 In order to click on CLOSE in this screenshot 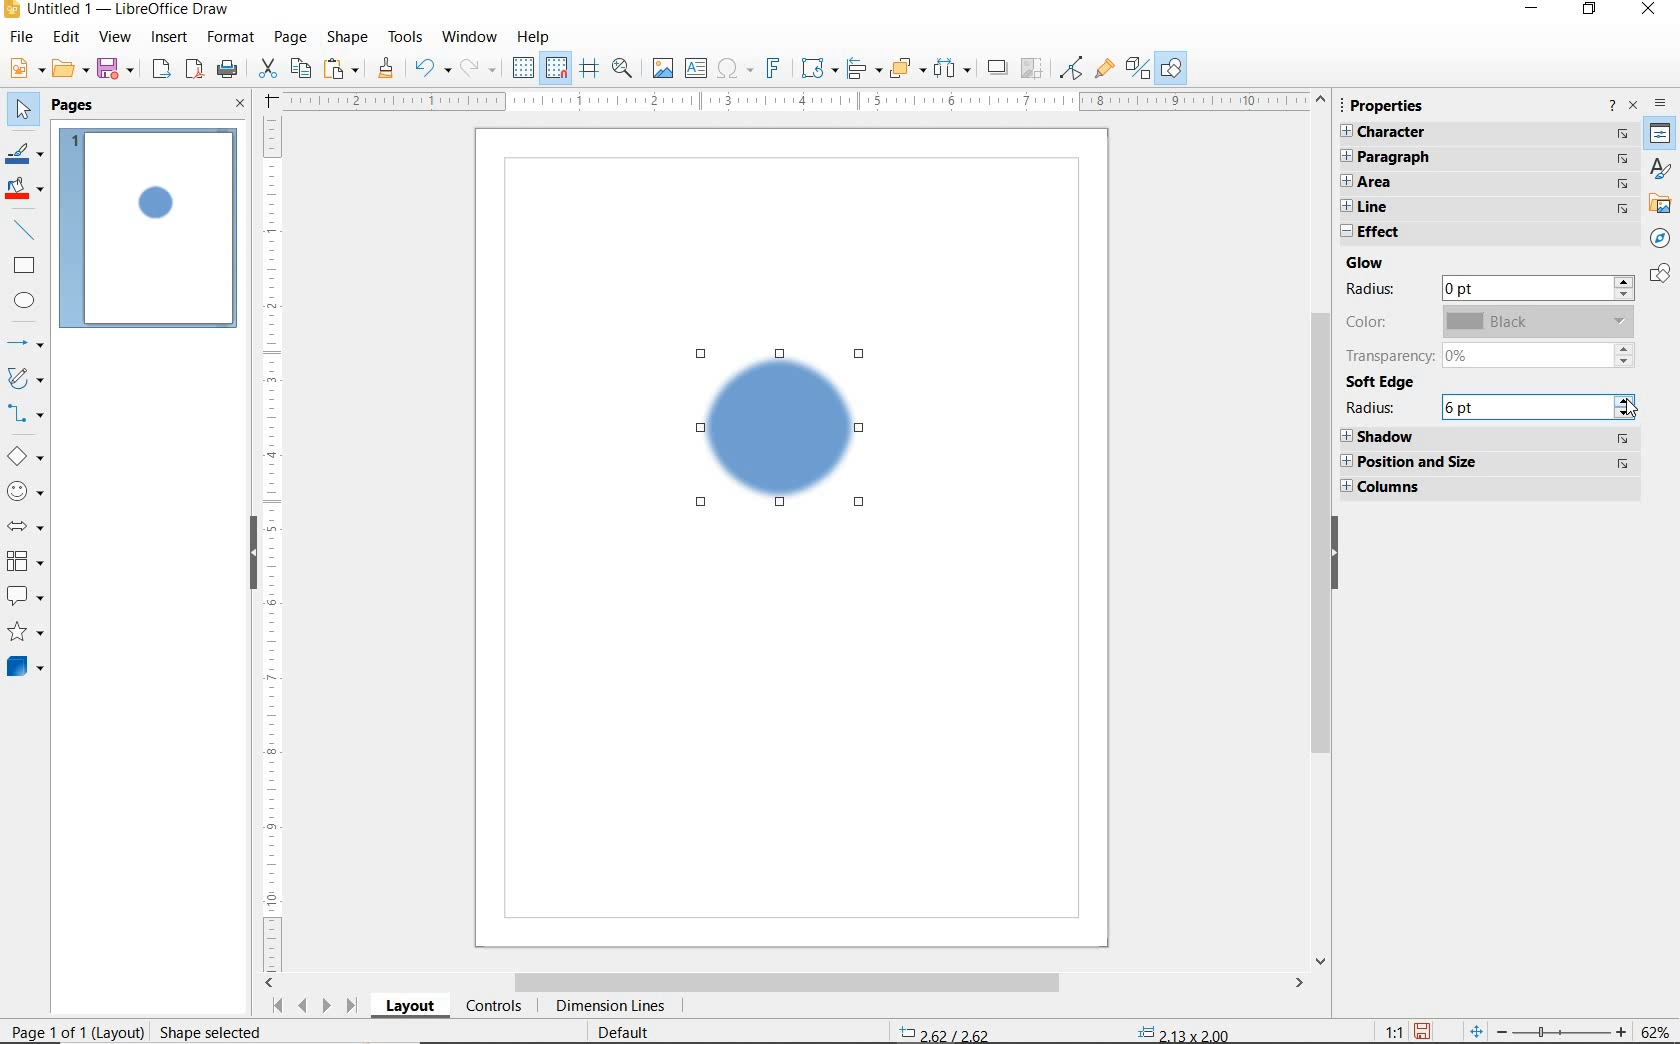, I will do `click(239, 104)`.